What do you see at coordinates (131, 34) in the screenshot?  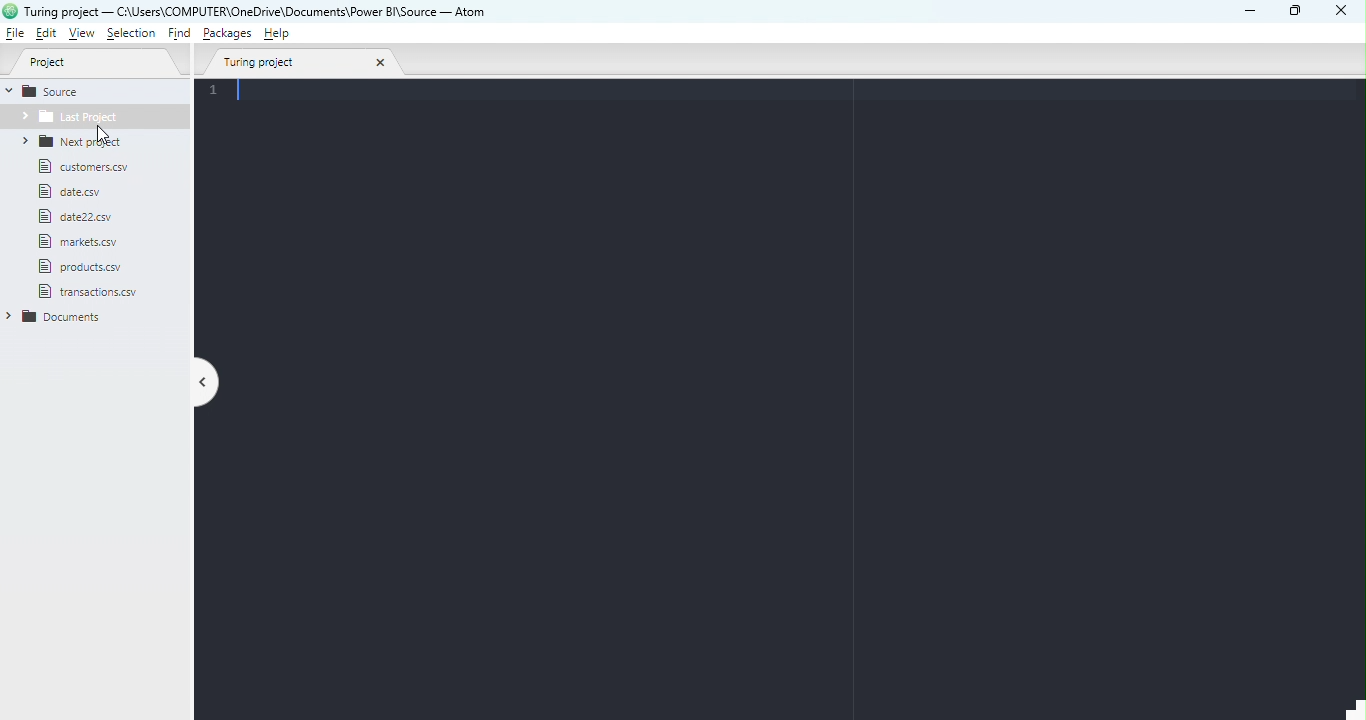 I see `Selection` at bounding box center [131, 34].